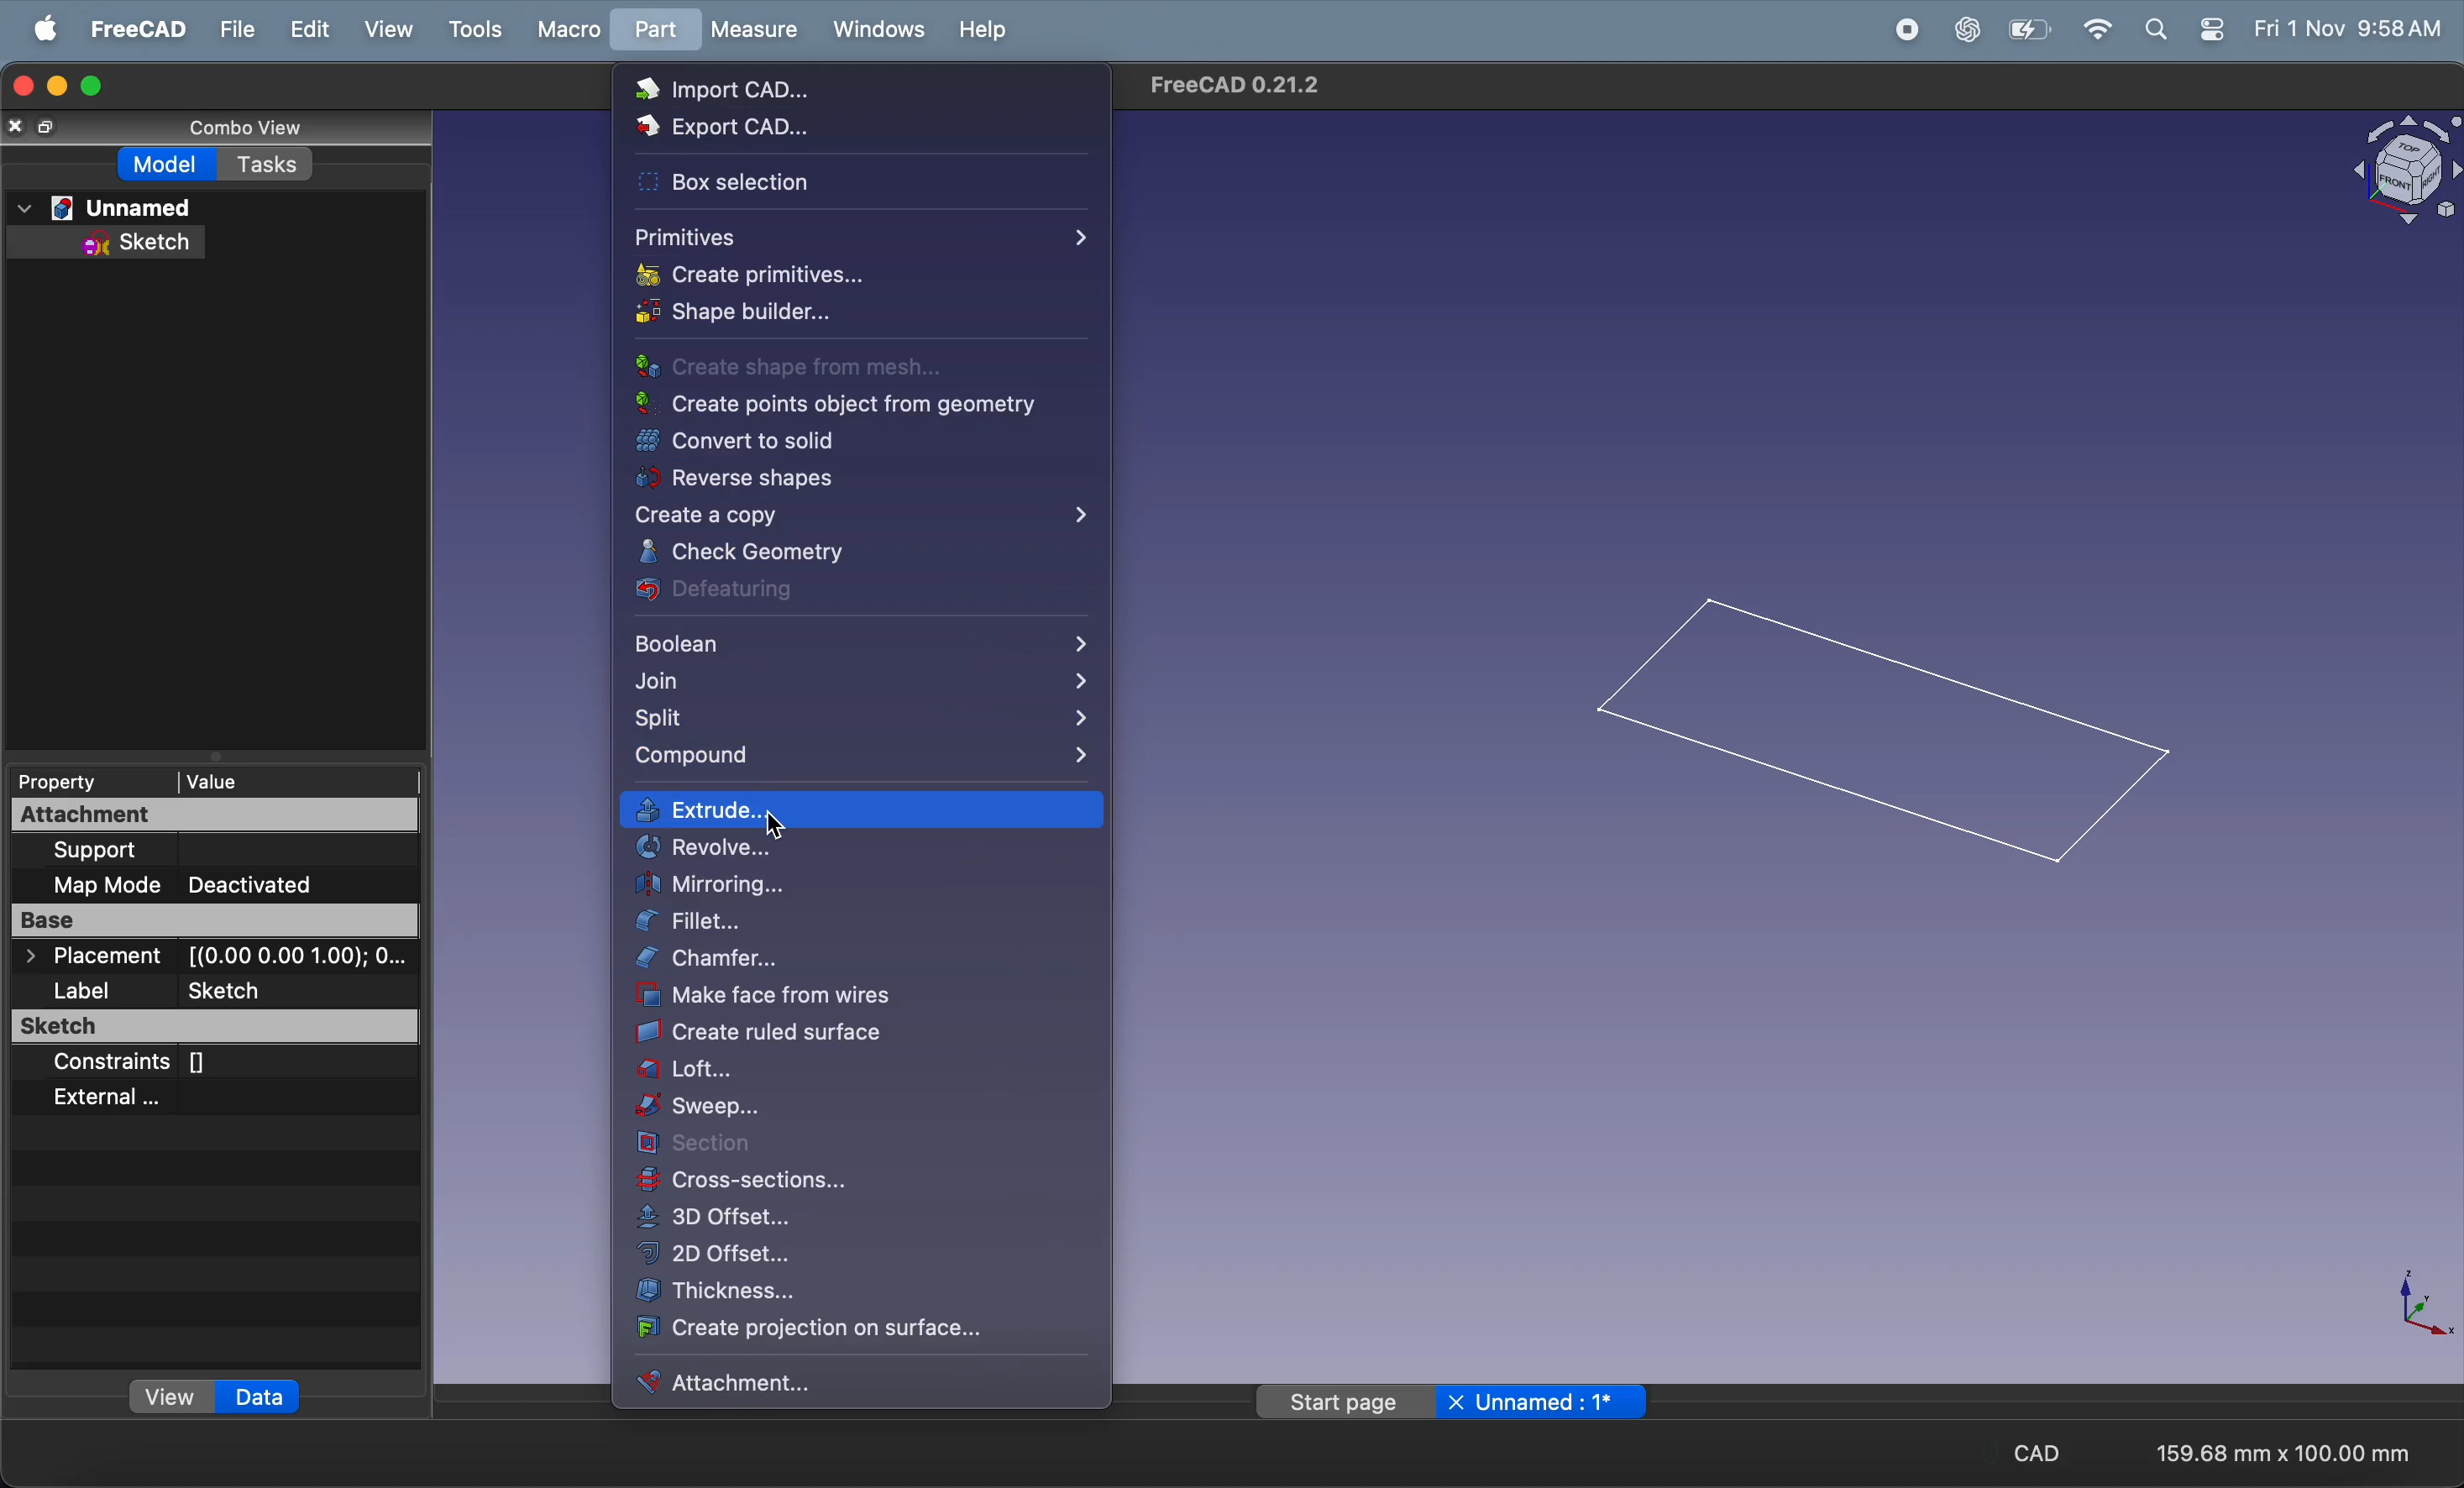 This screenshot has height=1488, width=2464. Describe the element at coordinates (863, 886) in the screenshot. I see `mirroring` at that location.